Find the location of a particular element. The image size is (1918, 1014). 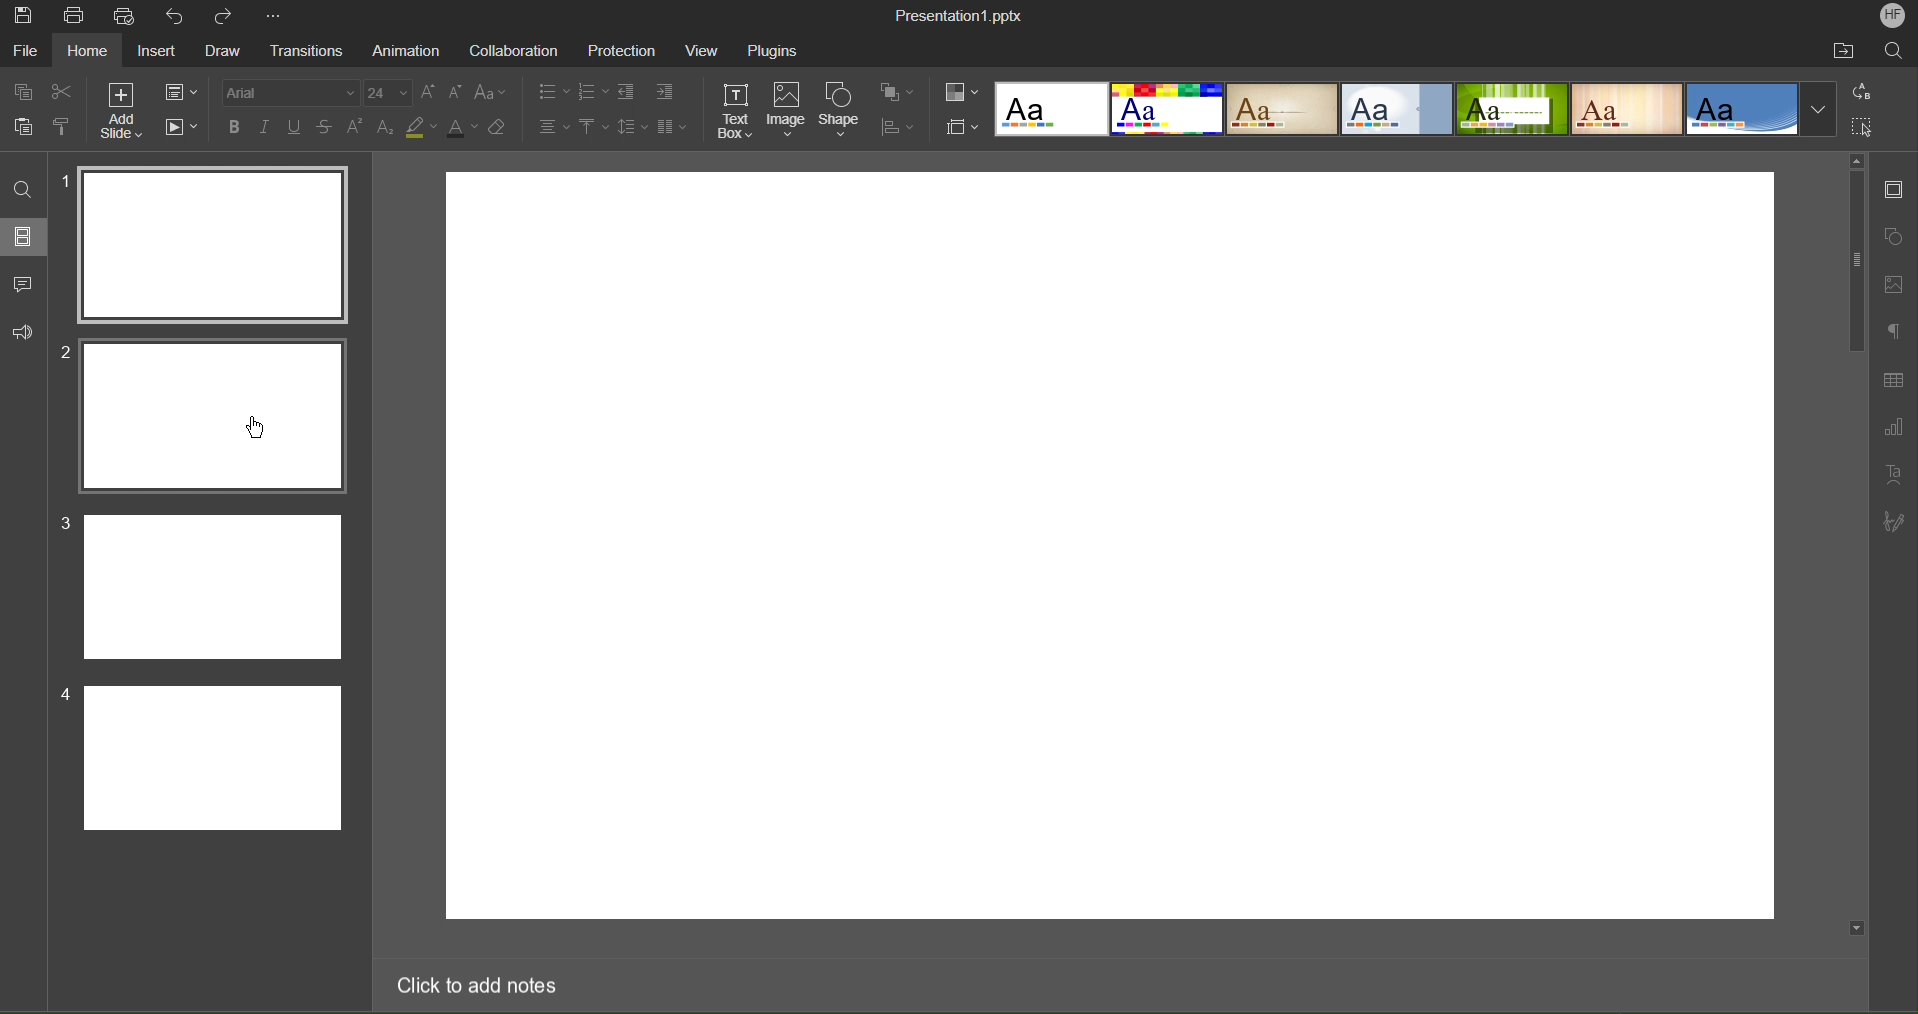

scroll down is located at coordinates (1854, 929).